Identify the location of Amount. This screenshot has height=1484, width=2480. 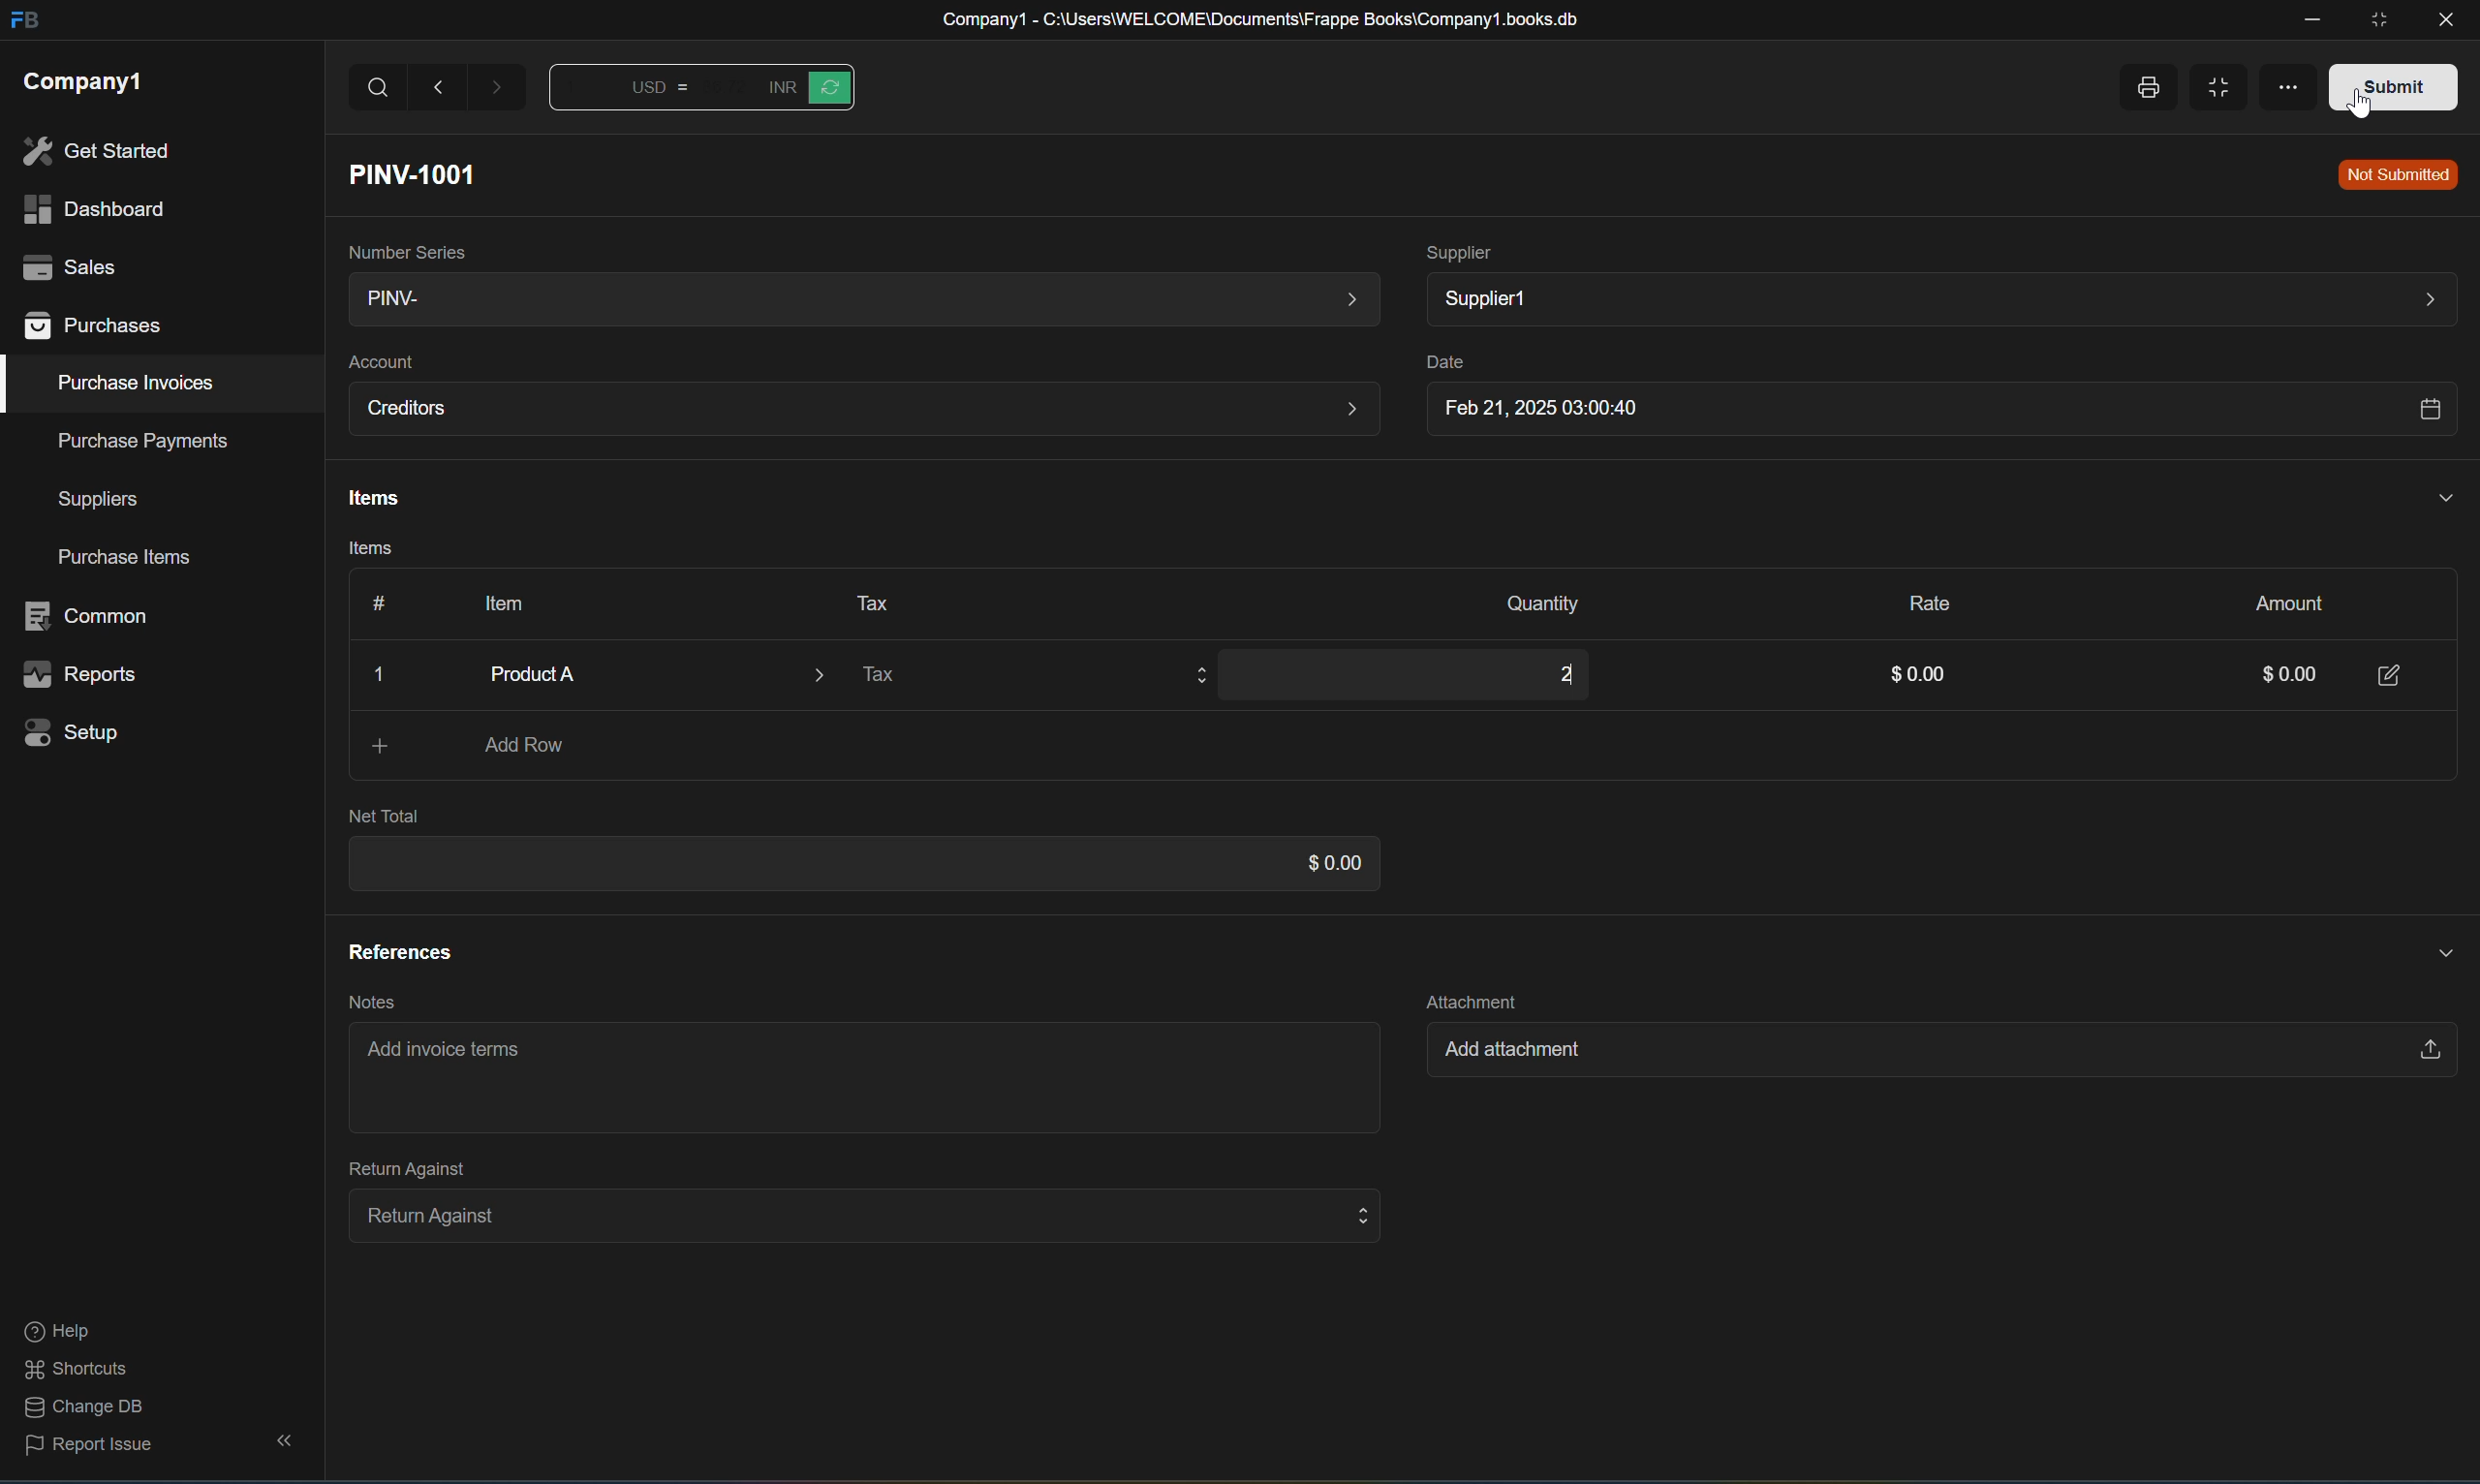
(2279, 601).